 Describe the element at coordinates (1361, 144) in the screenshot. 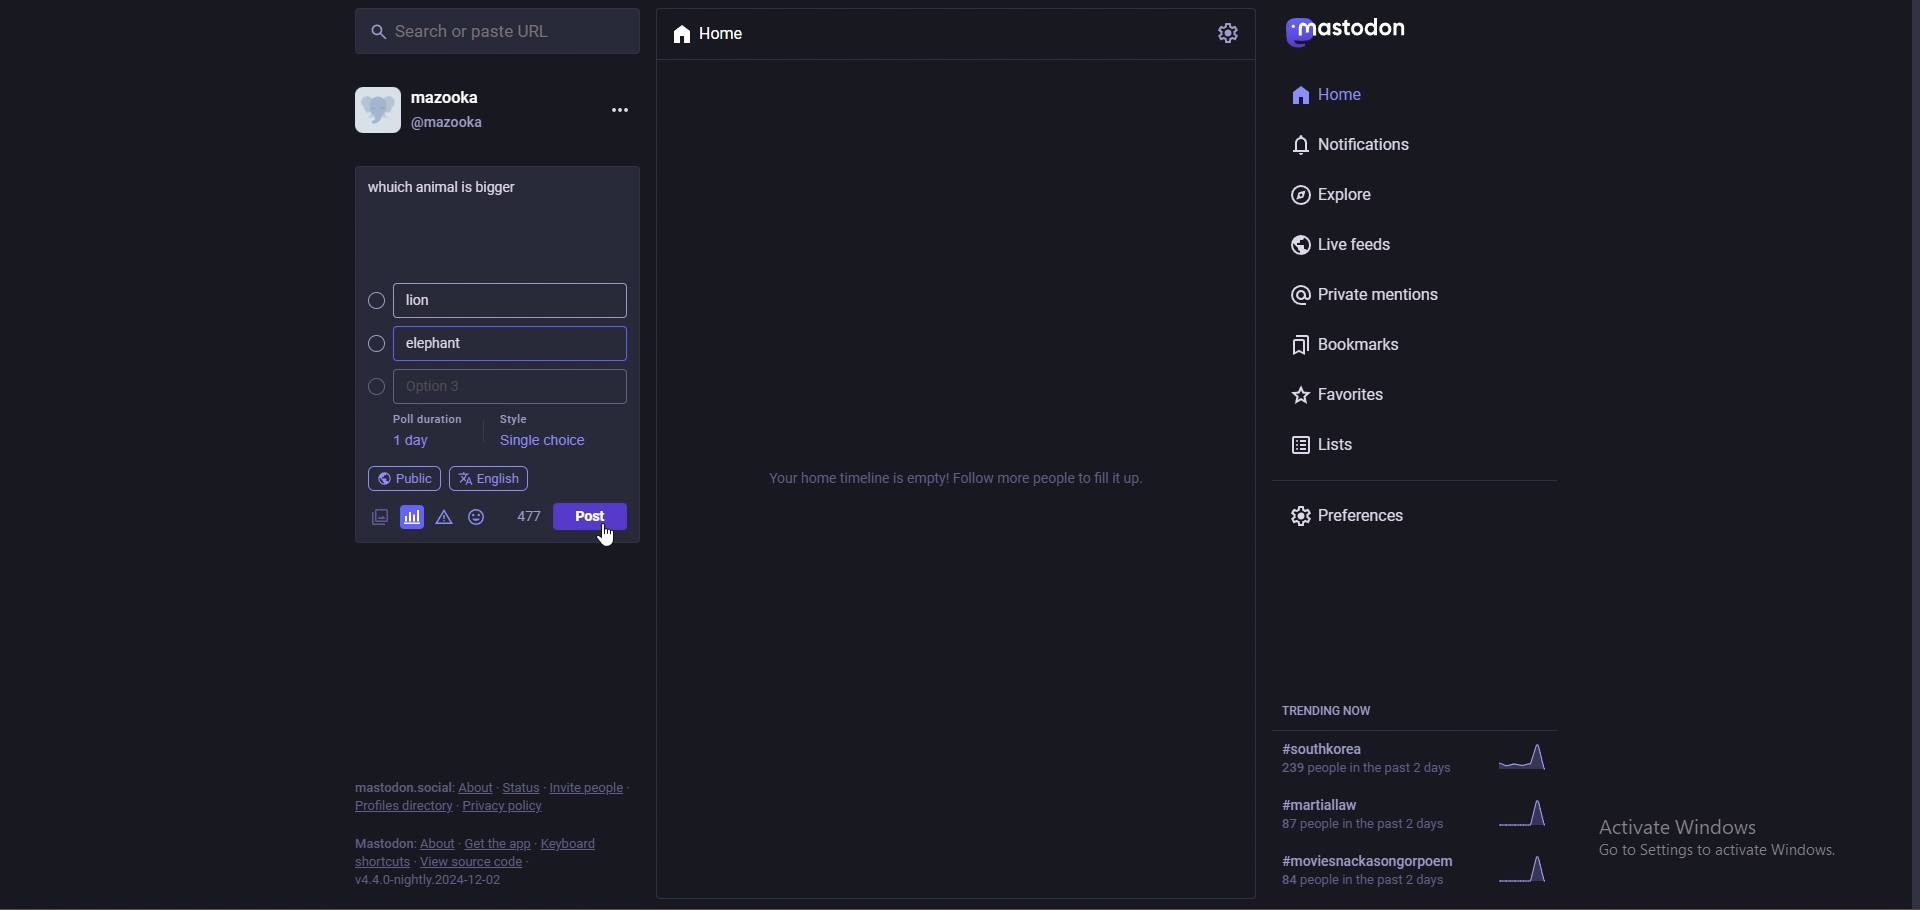

I see `notifications` at that location.